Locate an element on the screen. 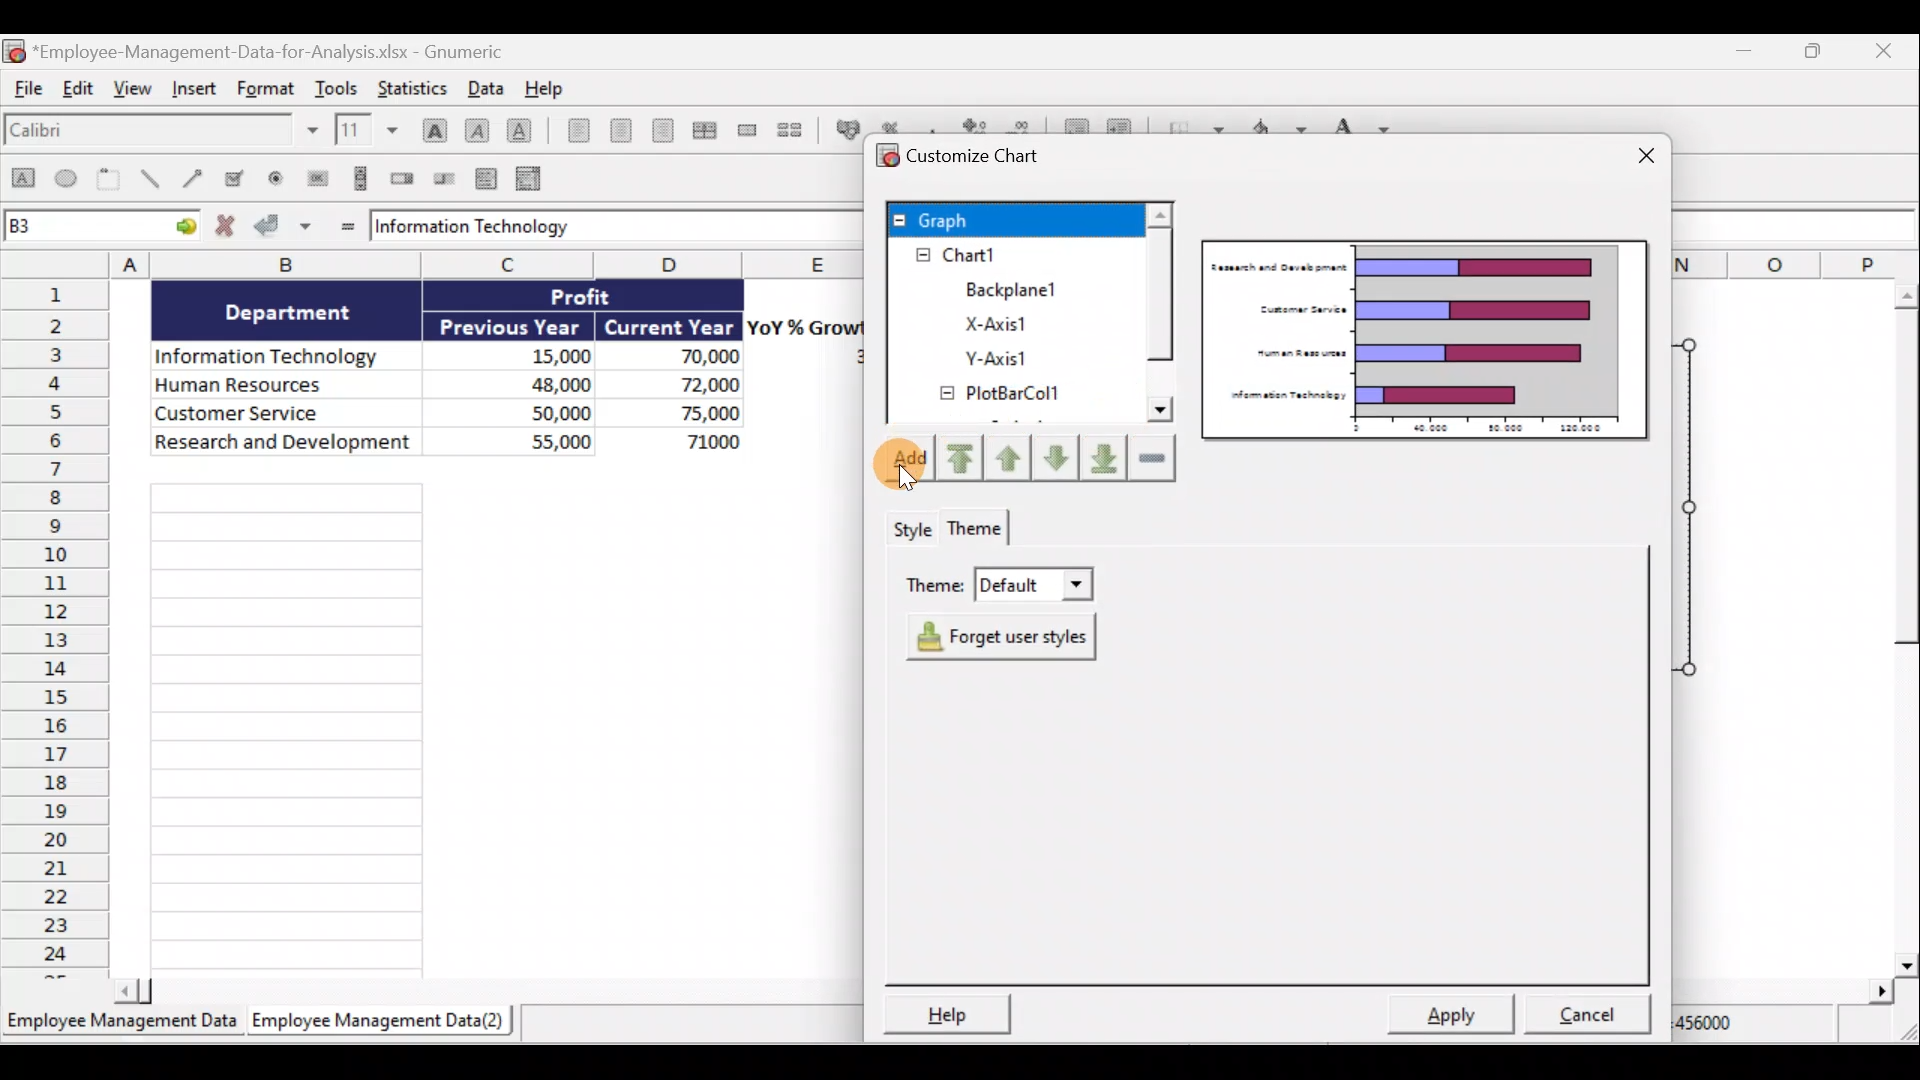 This screenshot has width=1920, height=1080. Document name is located at coordinates (256, 49).